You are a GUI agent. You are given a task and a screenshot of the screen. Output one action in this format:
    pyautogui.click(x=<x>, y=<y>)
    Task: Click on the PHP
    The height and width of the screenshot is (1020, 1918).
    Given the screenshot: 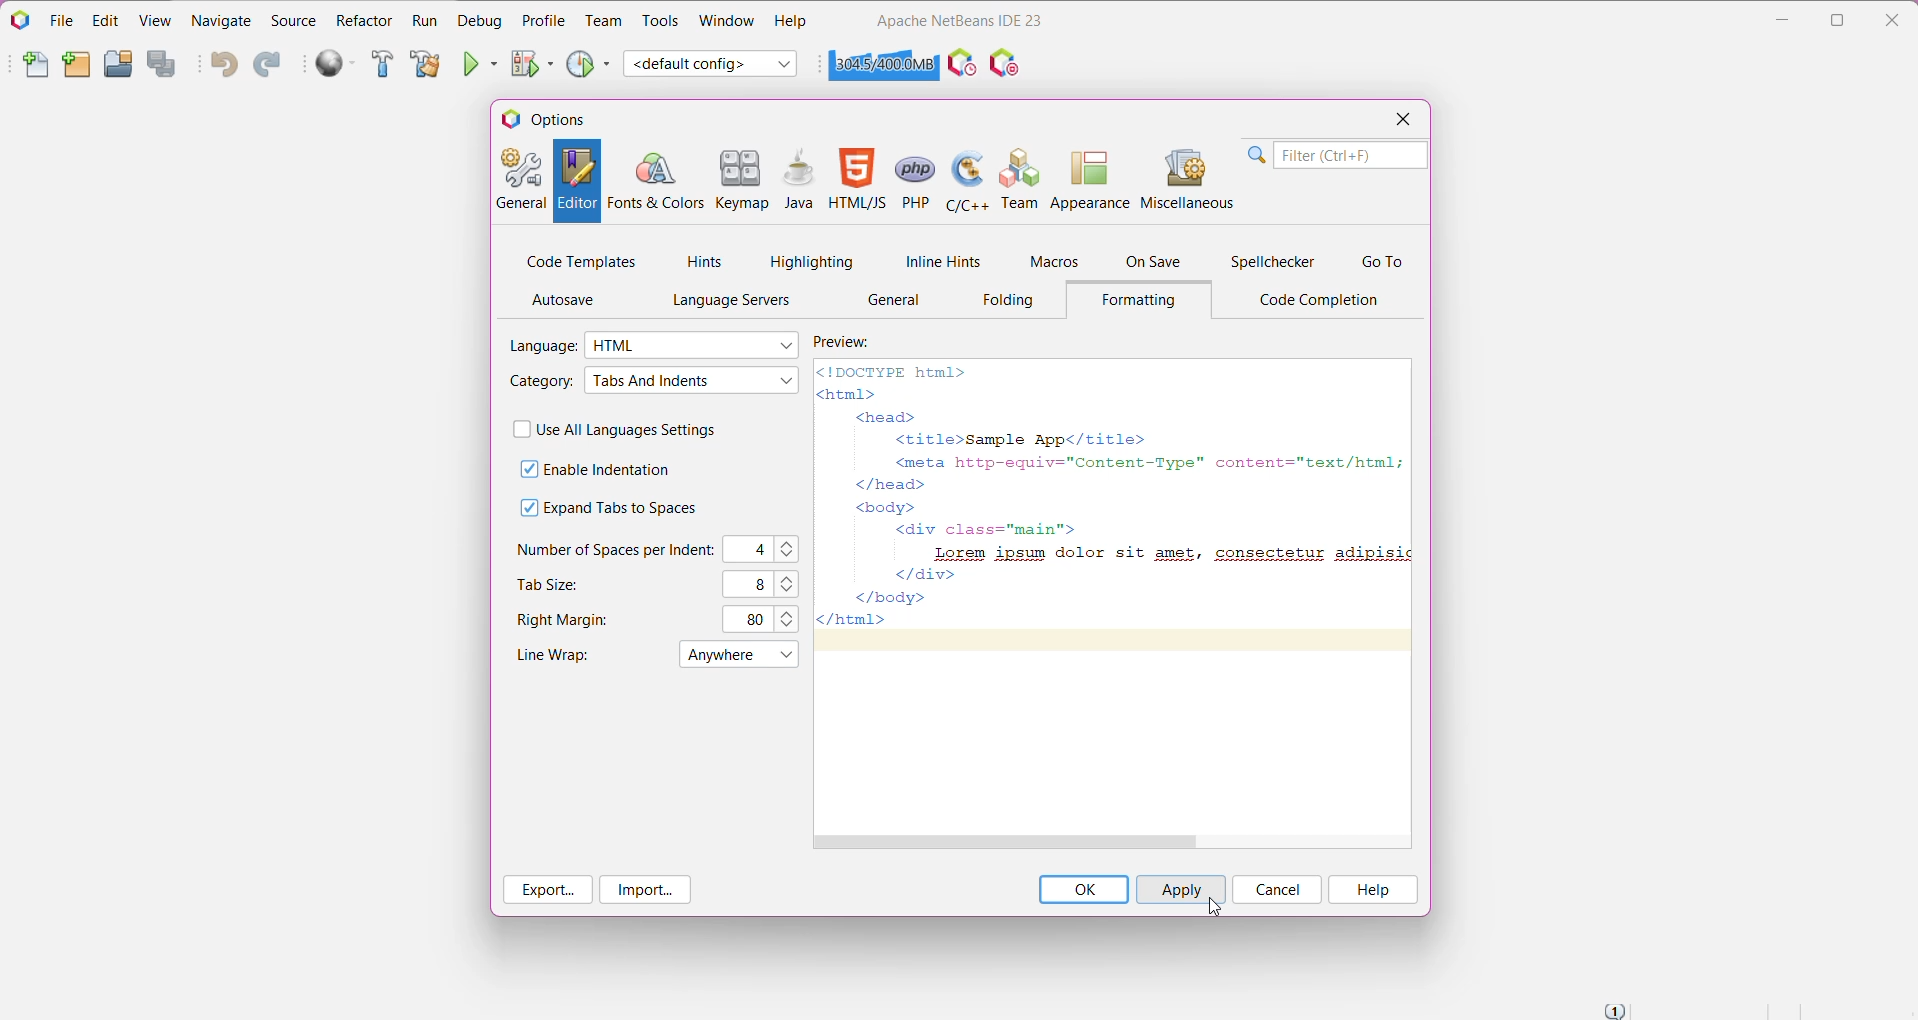 What is the action you would take?
    pyautogui.click(x=917, y=179)
    